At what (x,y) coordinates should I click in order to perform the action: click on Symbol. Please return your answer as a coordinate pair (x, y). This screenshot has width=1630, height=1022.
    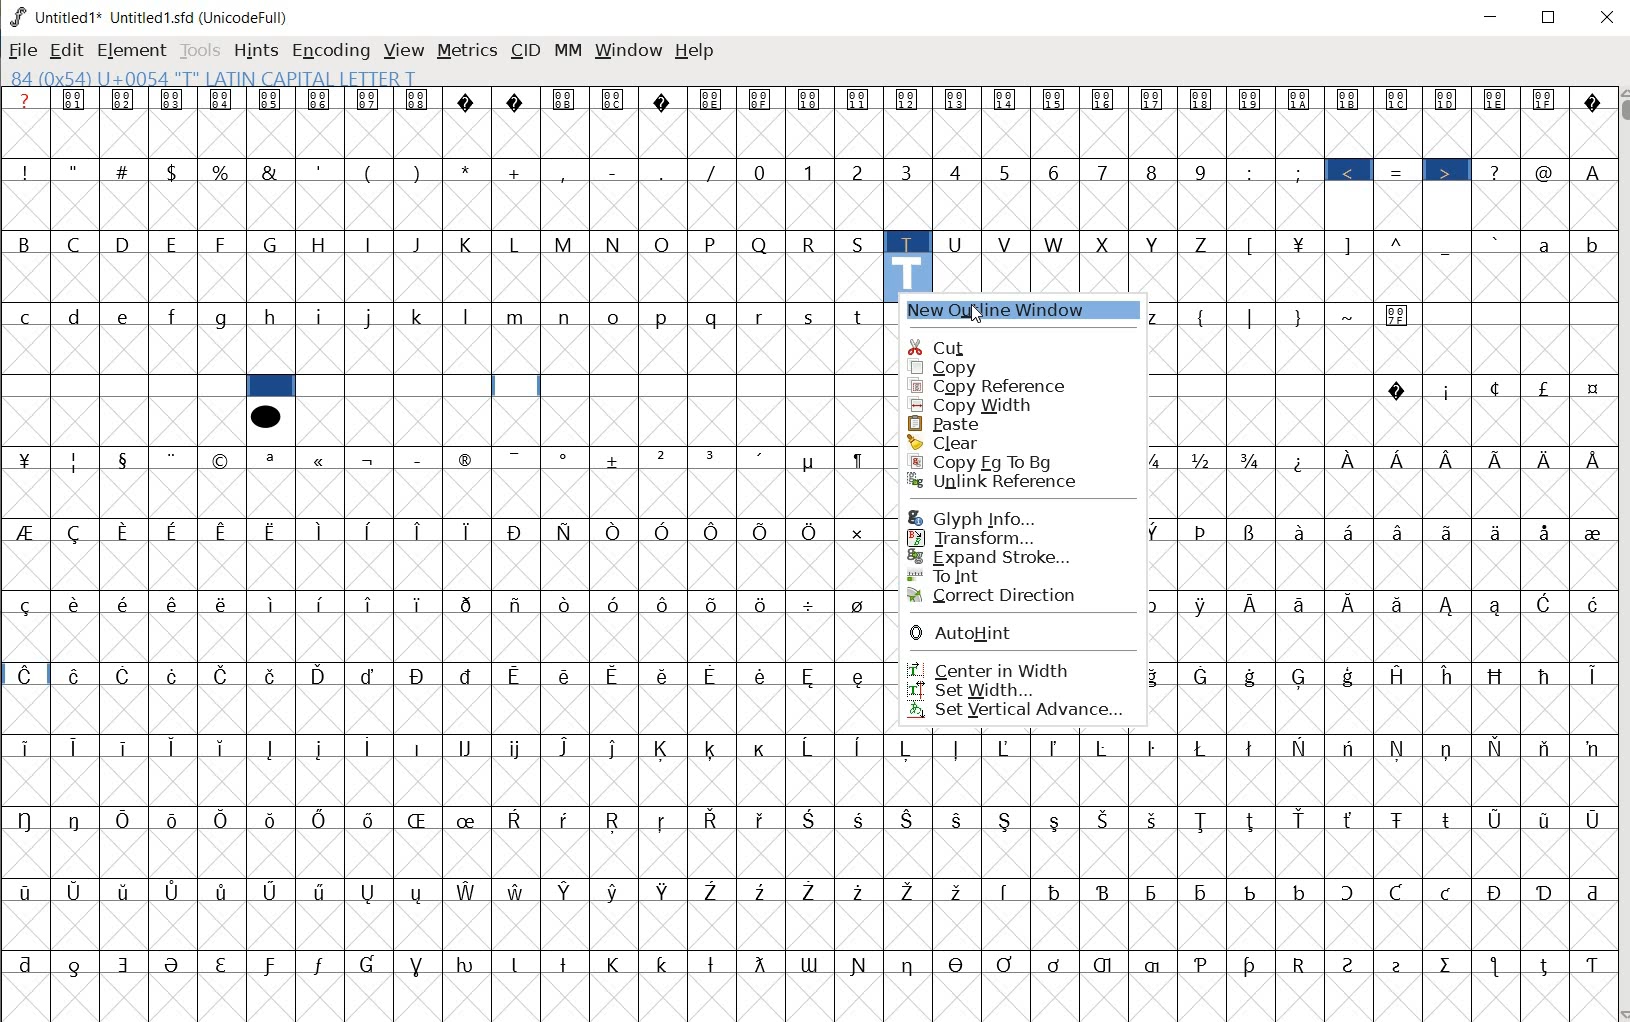
    Looking at the image, I should click on (1205, 460).